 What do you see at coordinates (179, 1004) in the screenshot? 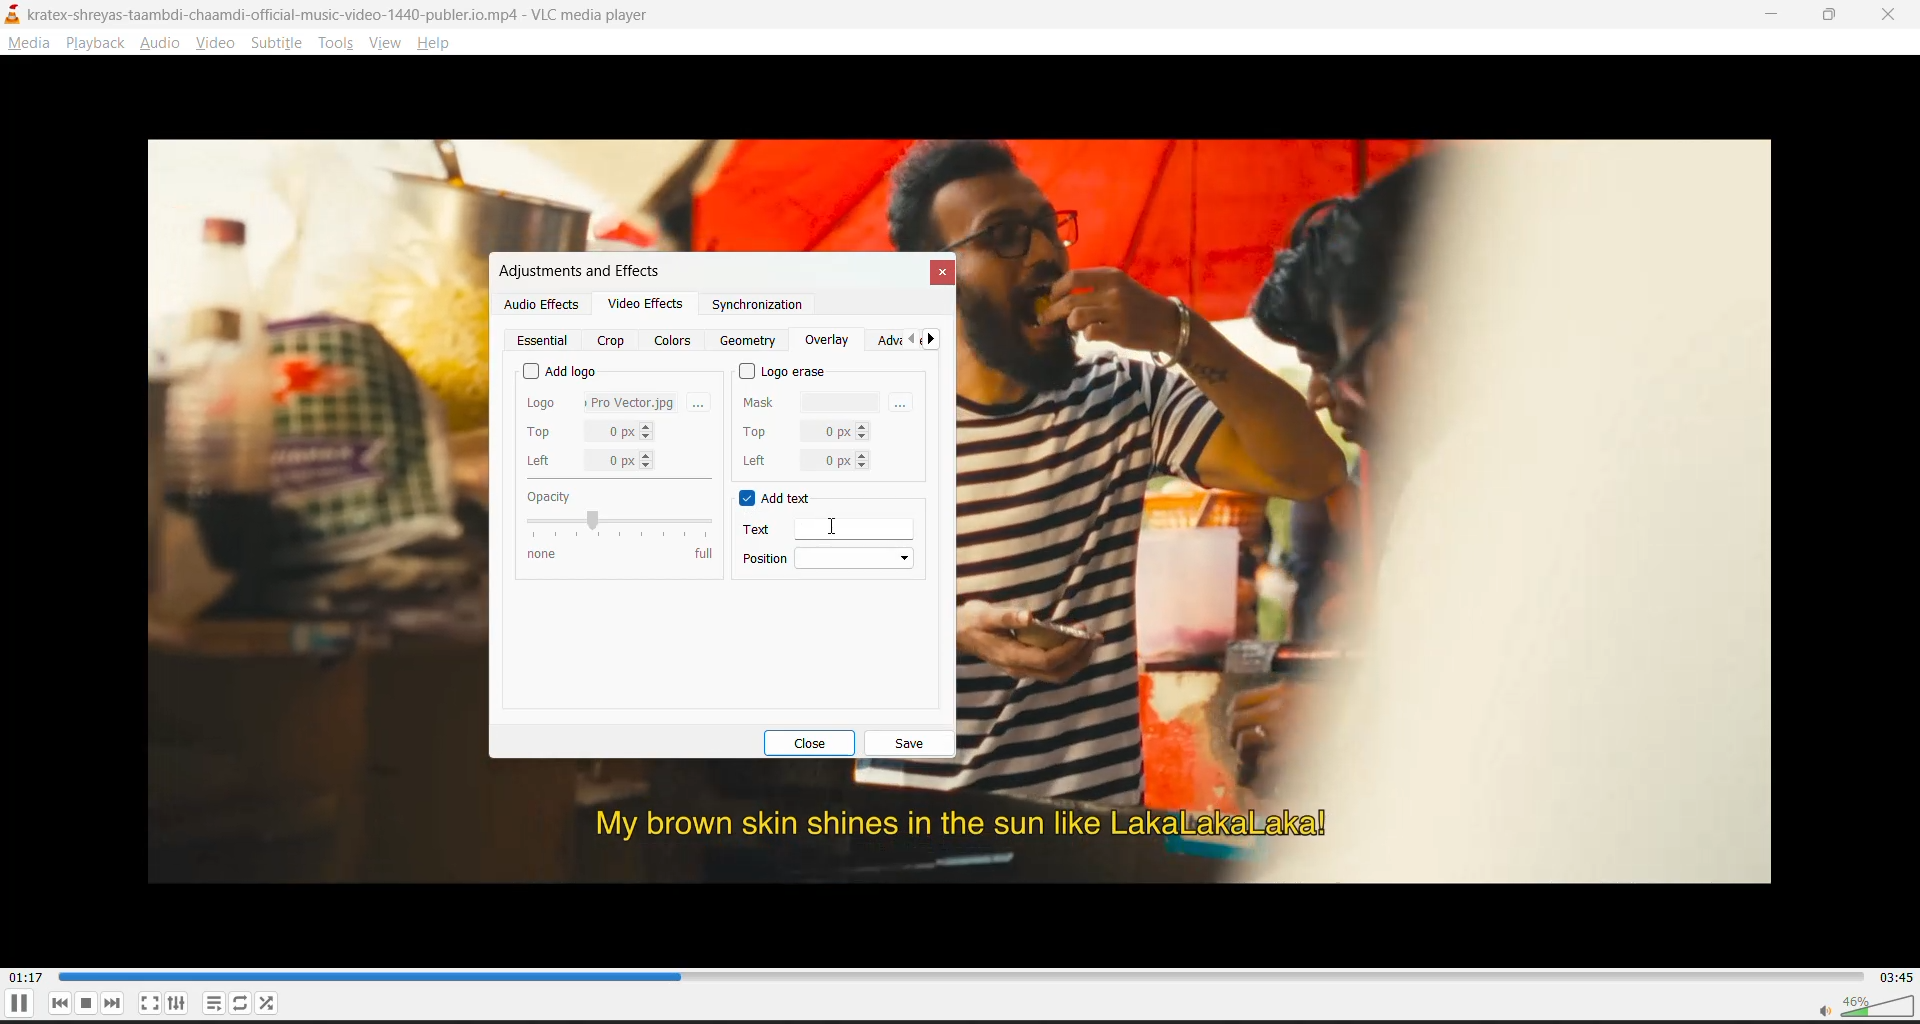
I see `settings` at bounding box center [179, 1004].